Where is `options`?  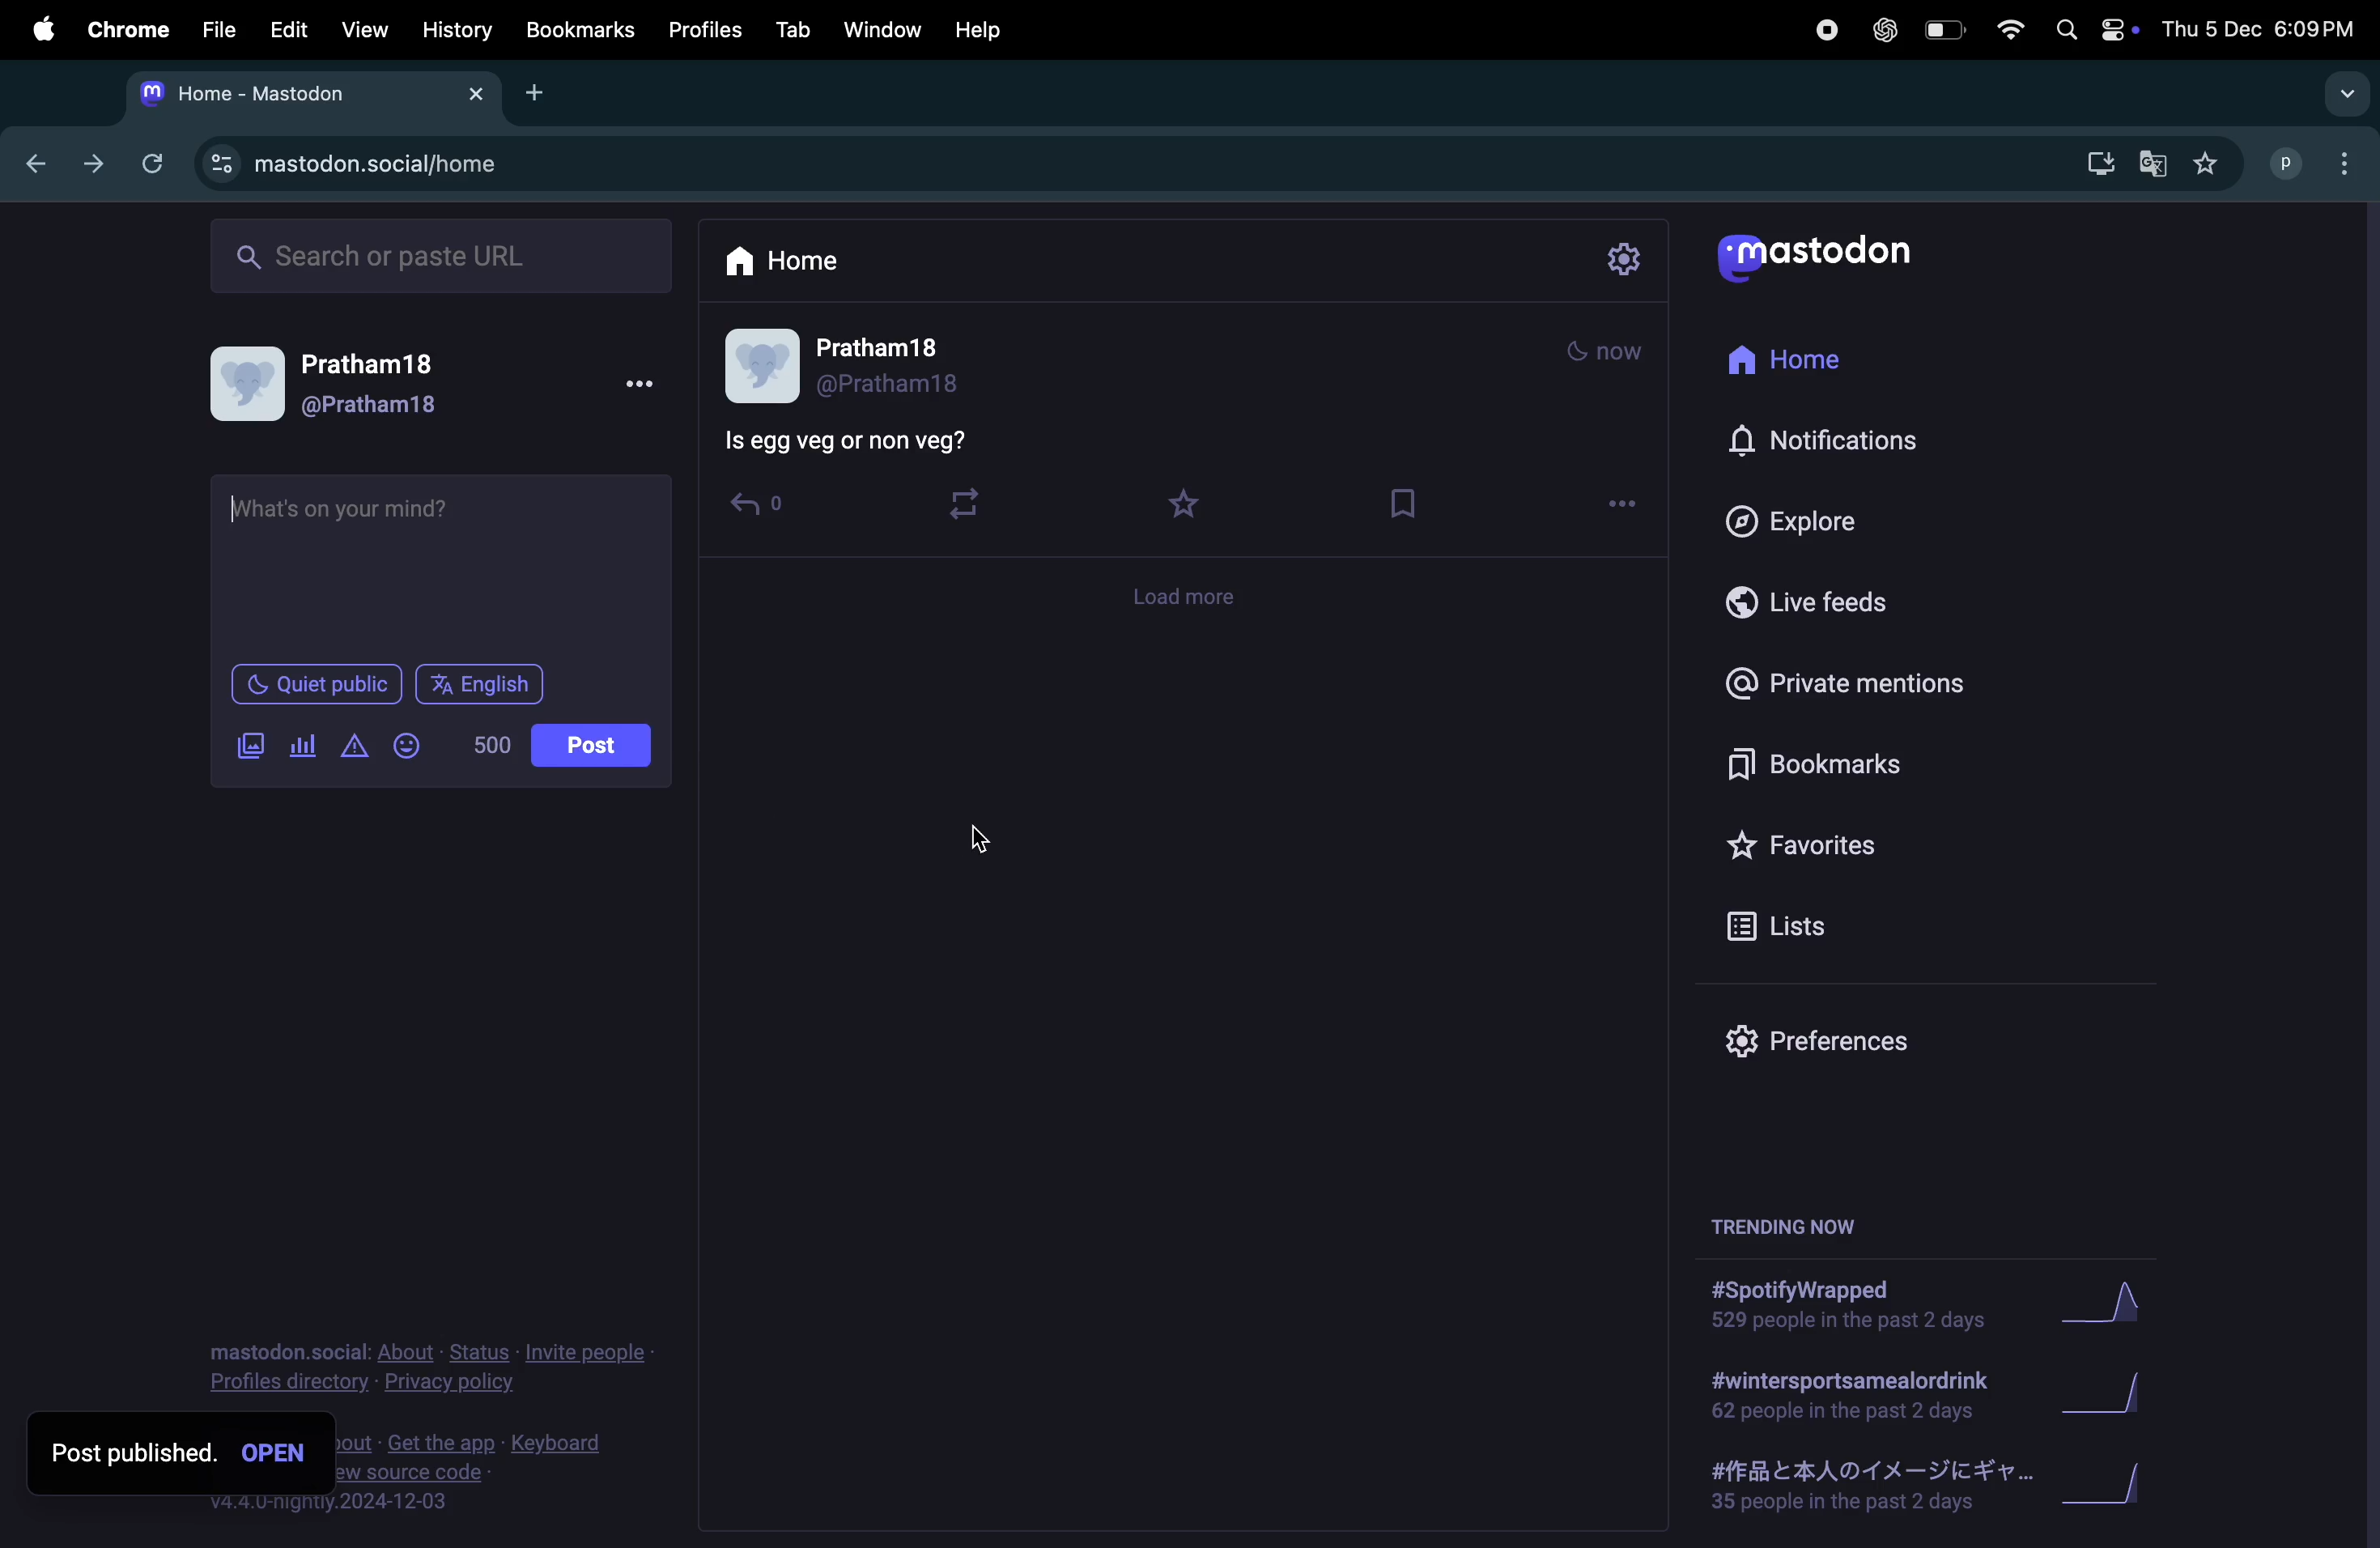
options is located at coordinates (1620, 501).